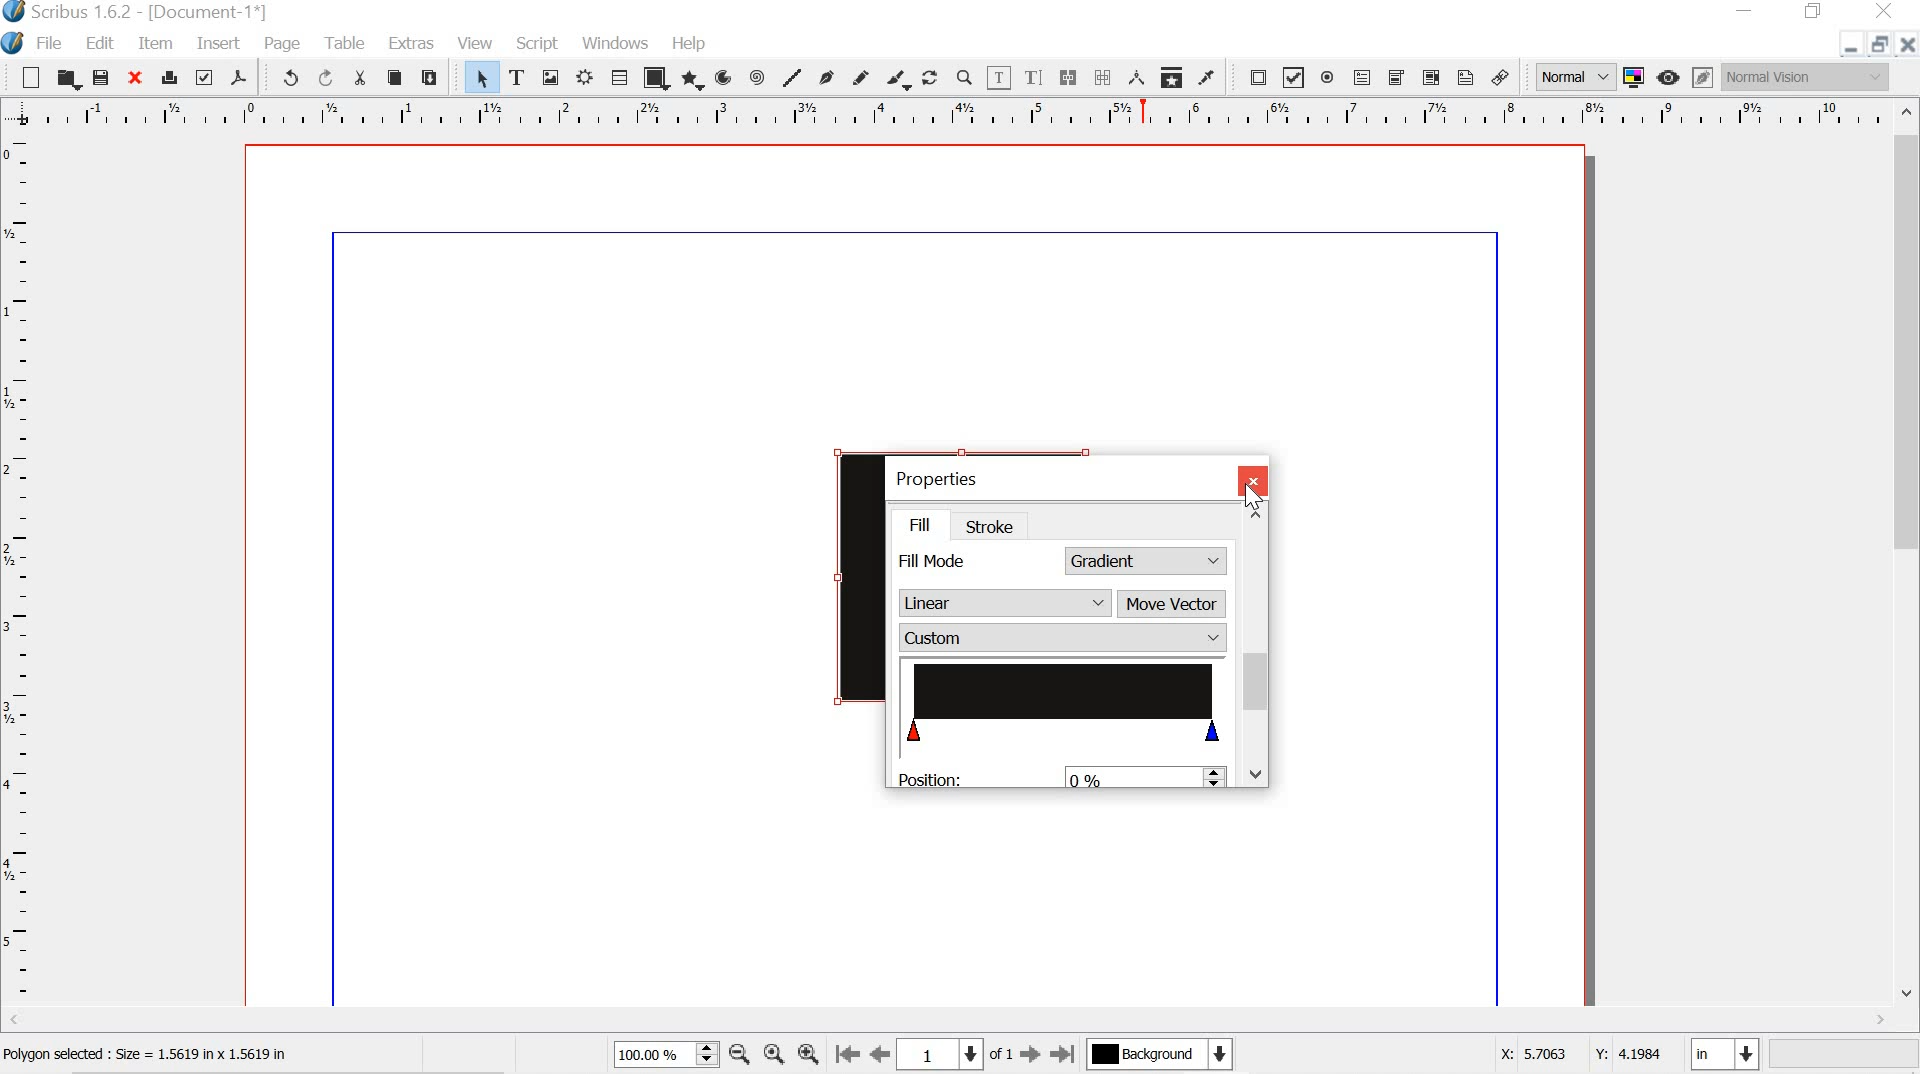 The height and width of the screenshot is (1074, 1920). What do you see at coordinates (287, 44) in the screenshot?
I see `page` at bounding box center [287, 44].